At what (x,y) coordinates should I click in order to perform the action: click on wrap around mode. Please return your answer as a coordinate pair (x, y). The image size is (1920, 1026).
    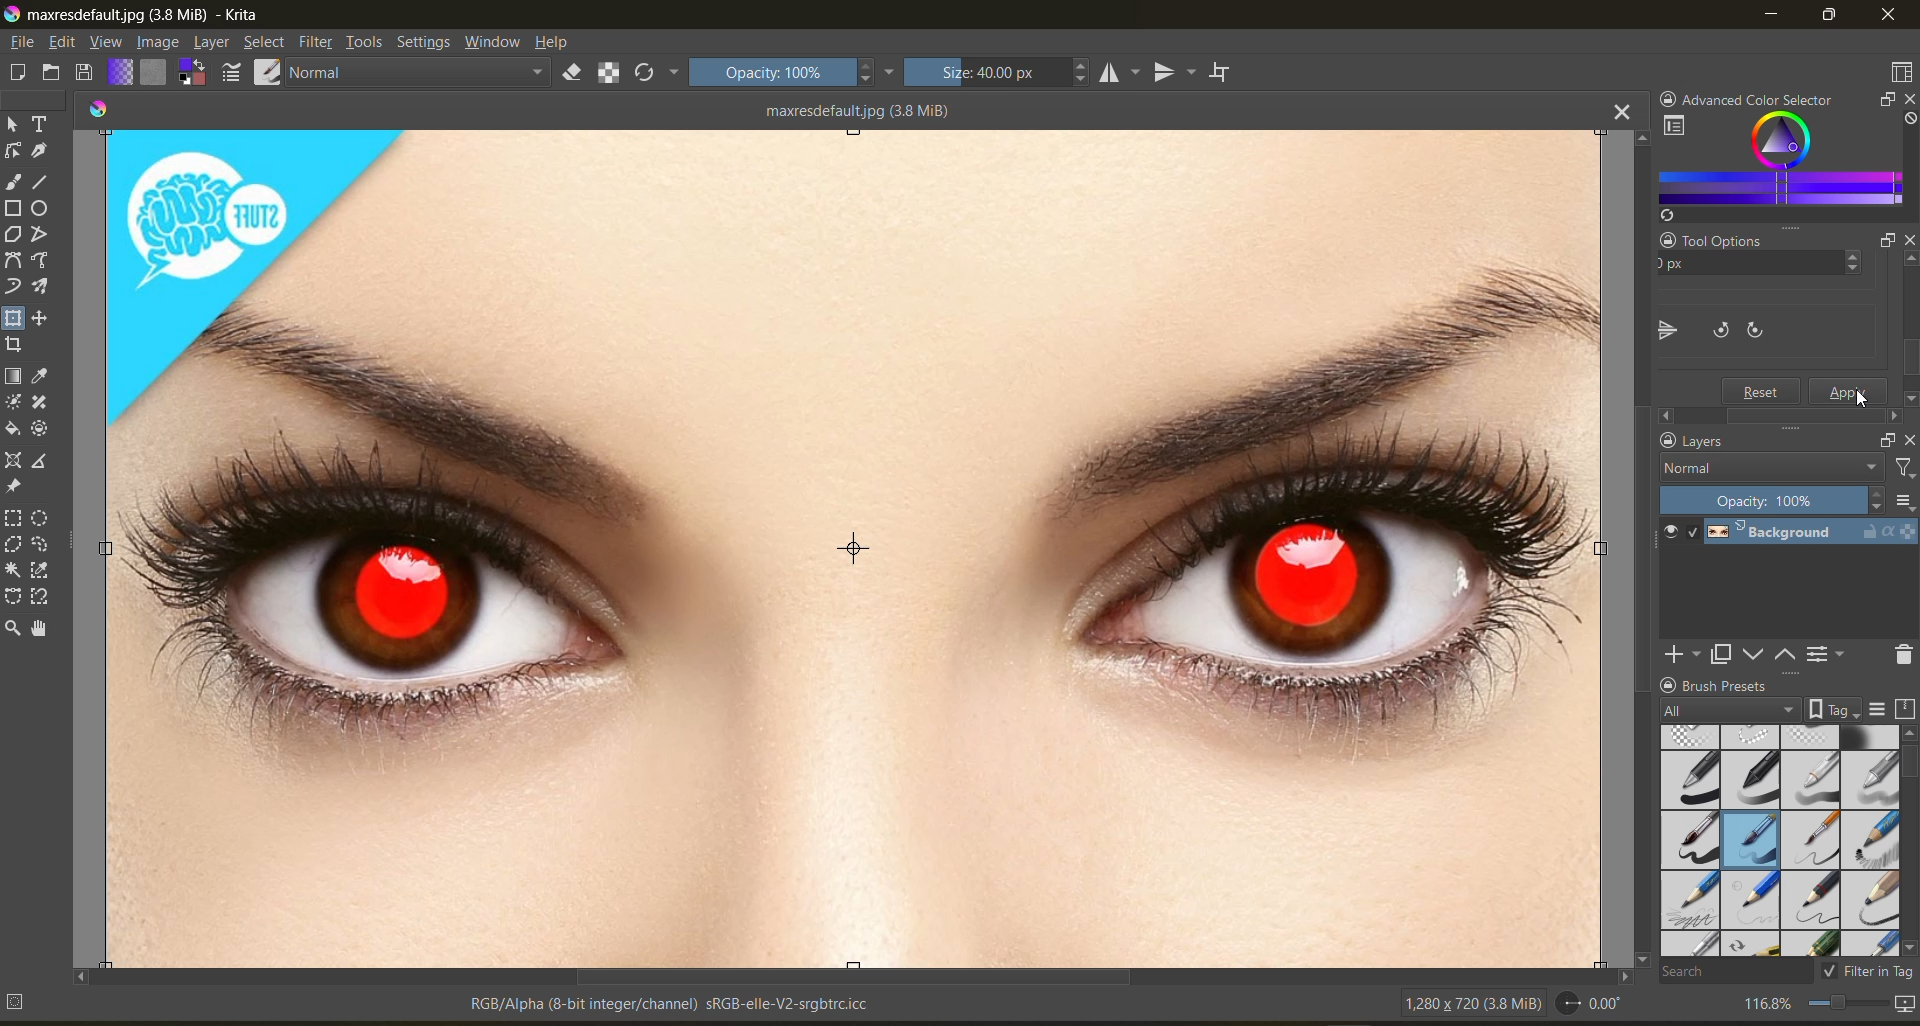
    Looking at the image, I should click on (1227, 73).